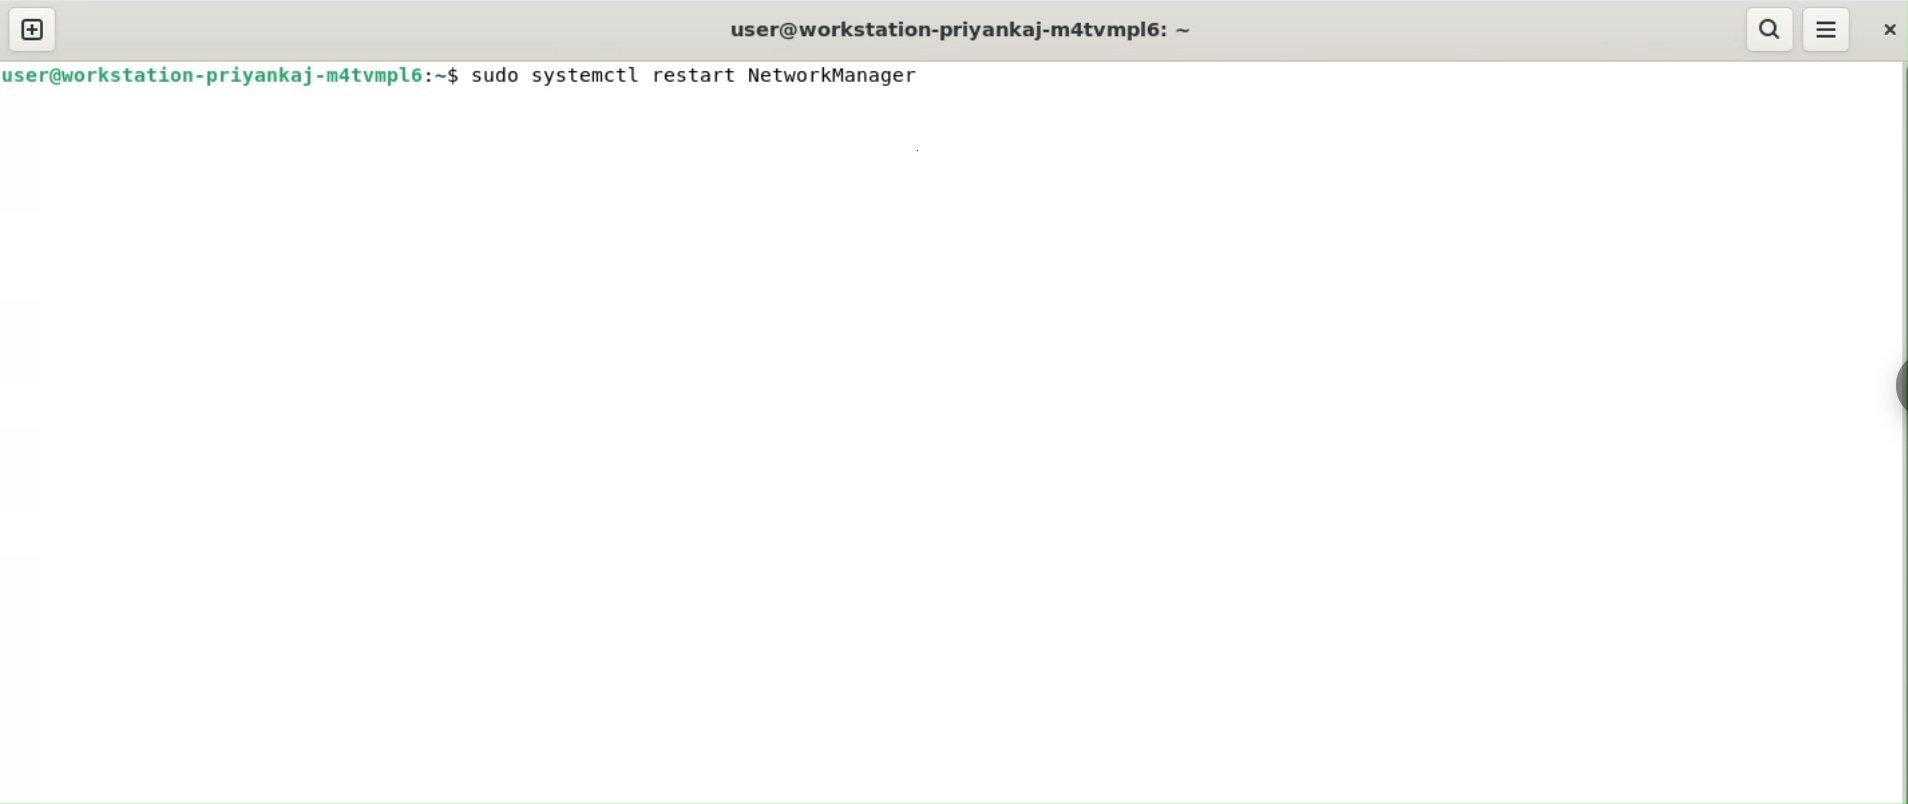  What do you see at coordinates (31, 29) in the screenshot?
I see `new tab` at bounding box center [31, 29].